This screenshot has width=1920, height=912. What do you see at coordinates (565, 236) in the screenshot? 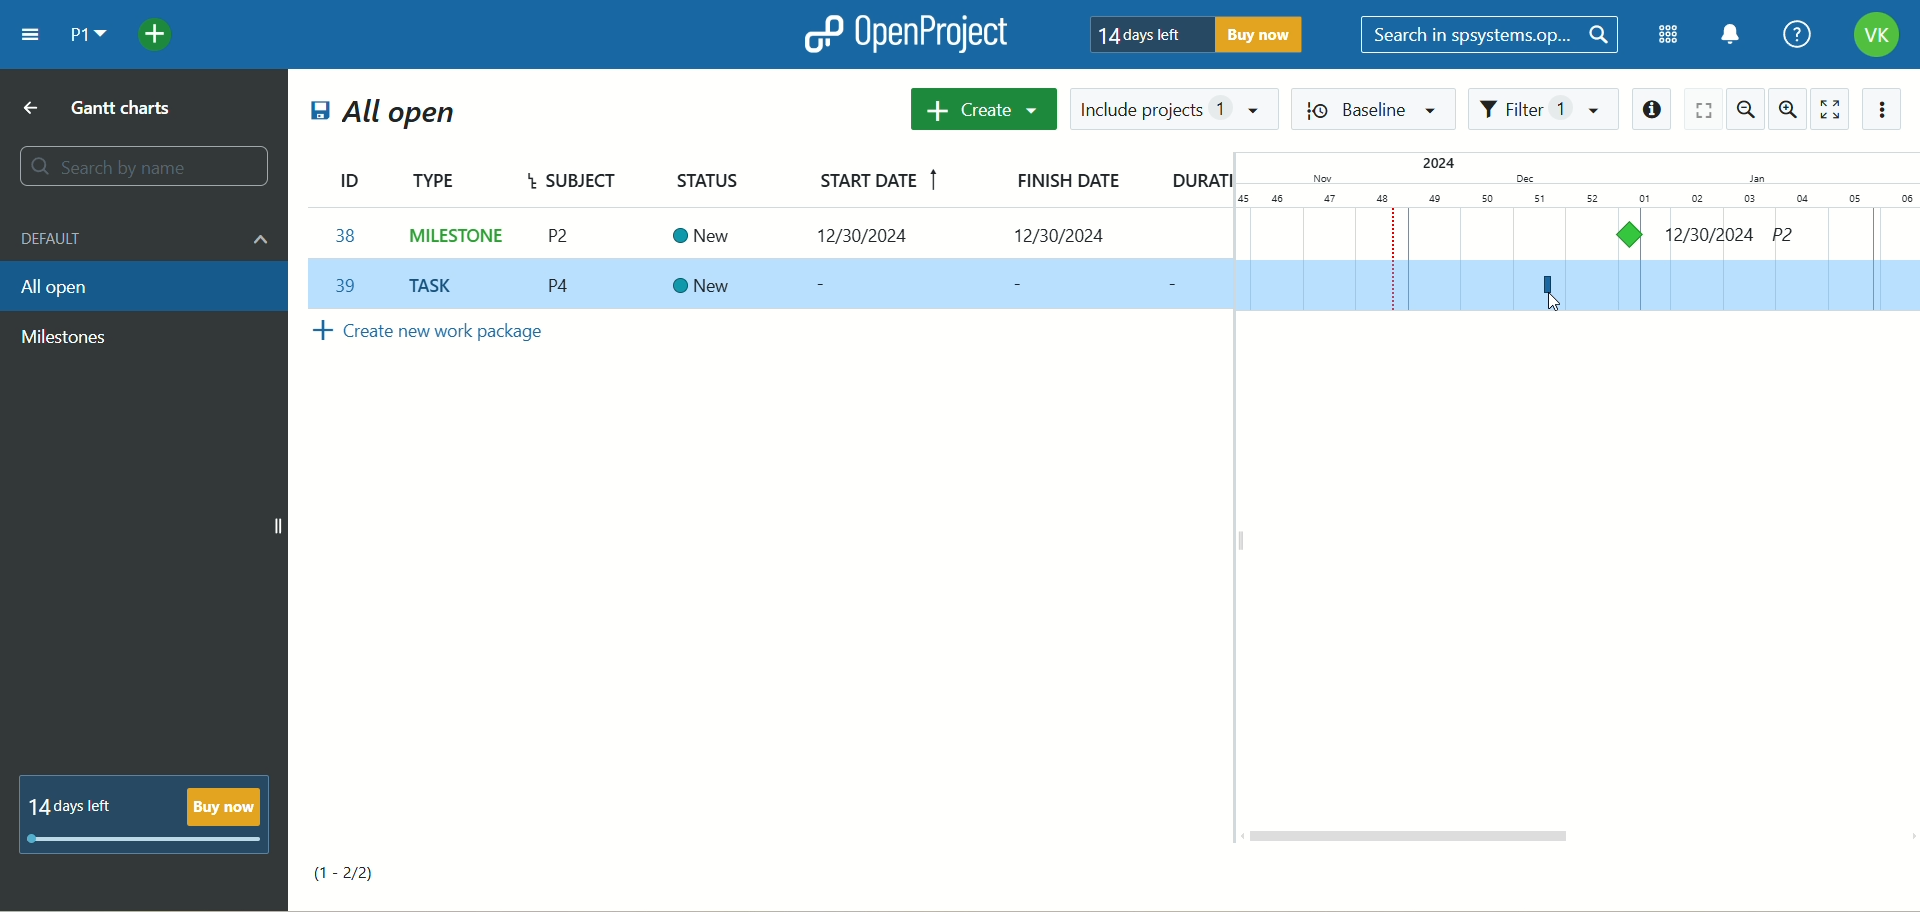
I see `P2` at bounding box center [565, 236].